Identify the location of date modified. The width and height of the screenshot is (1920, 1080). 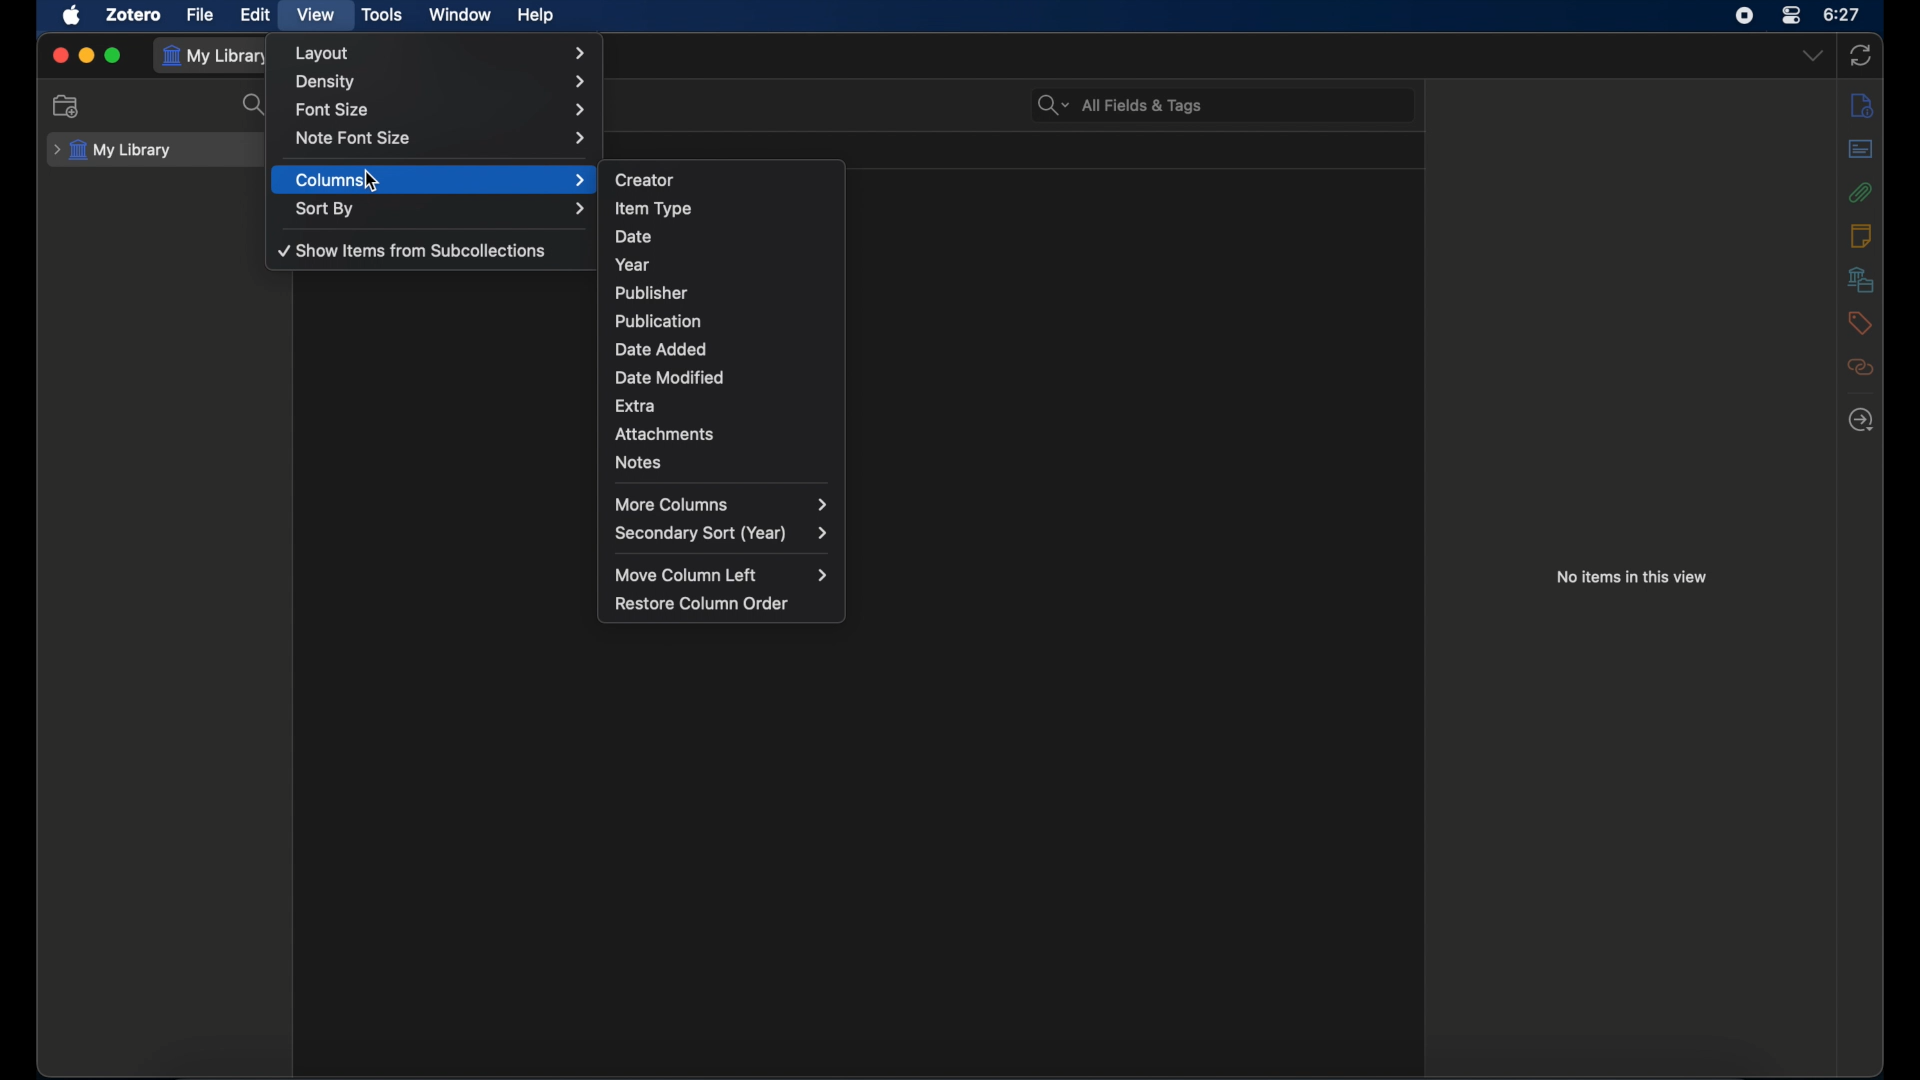
(670, 377).